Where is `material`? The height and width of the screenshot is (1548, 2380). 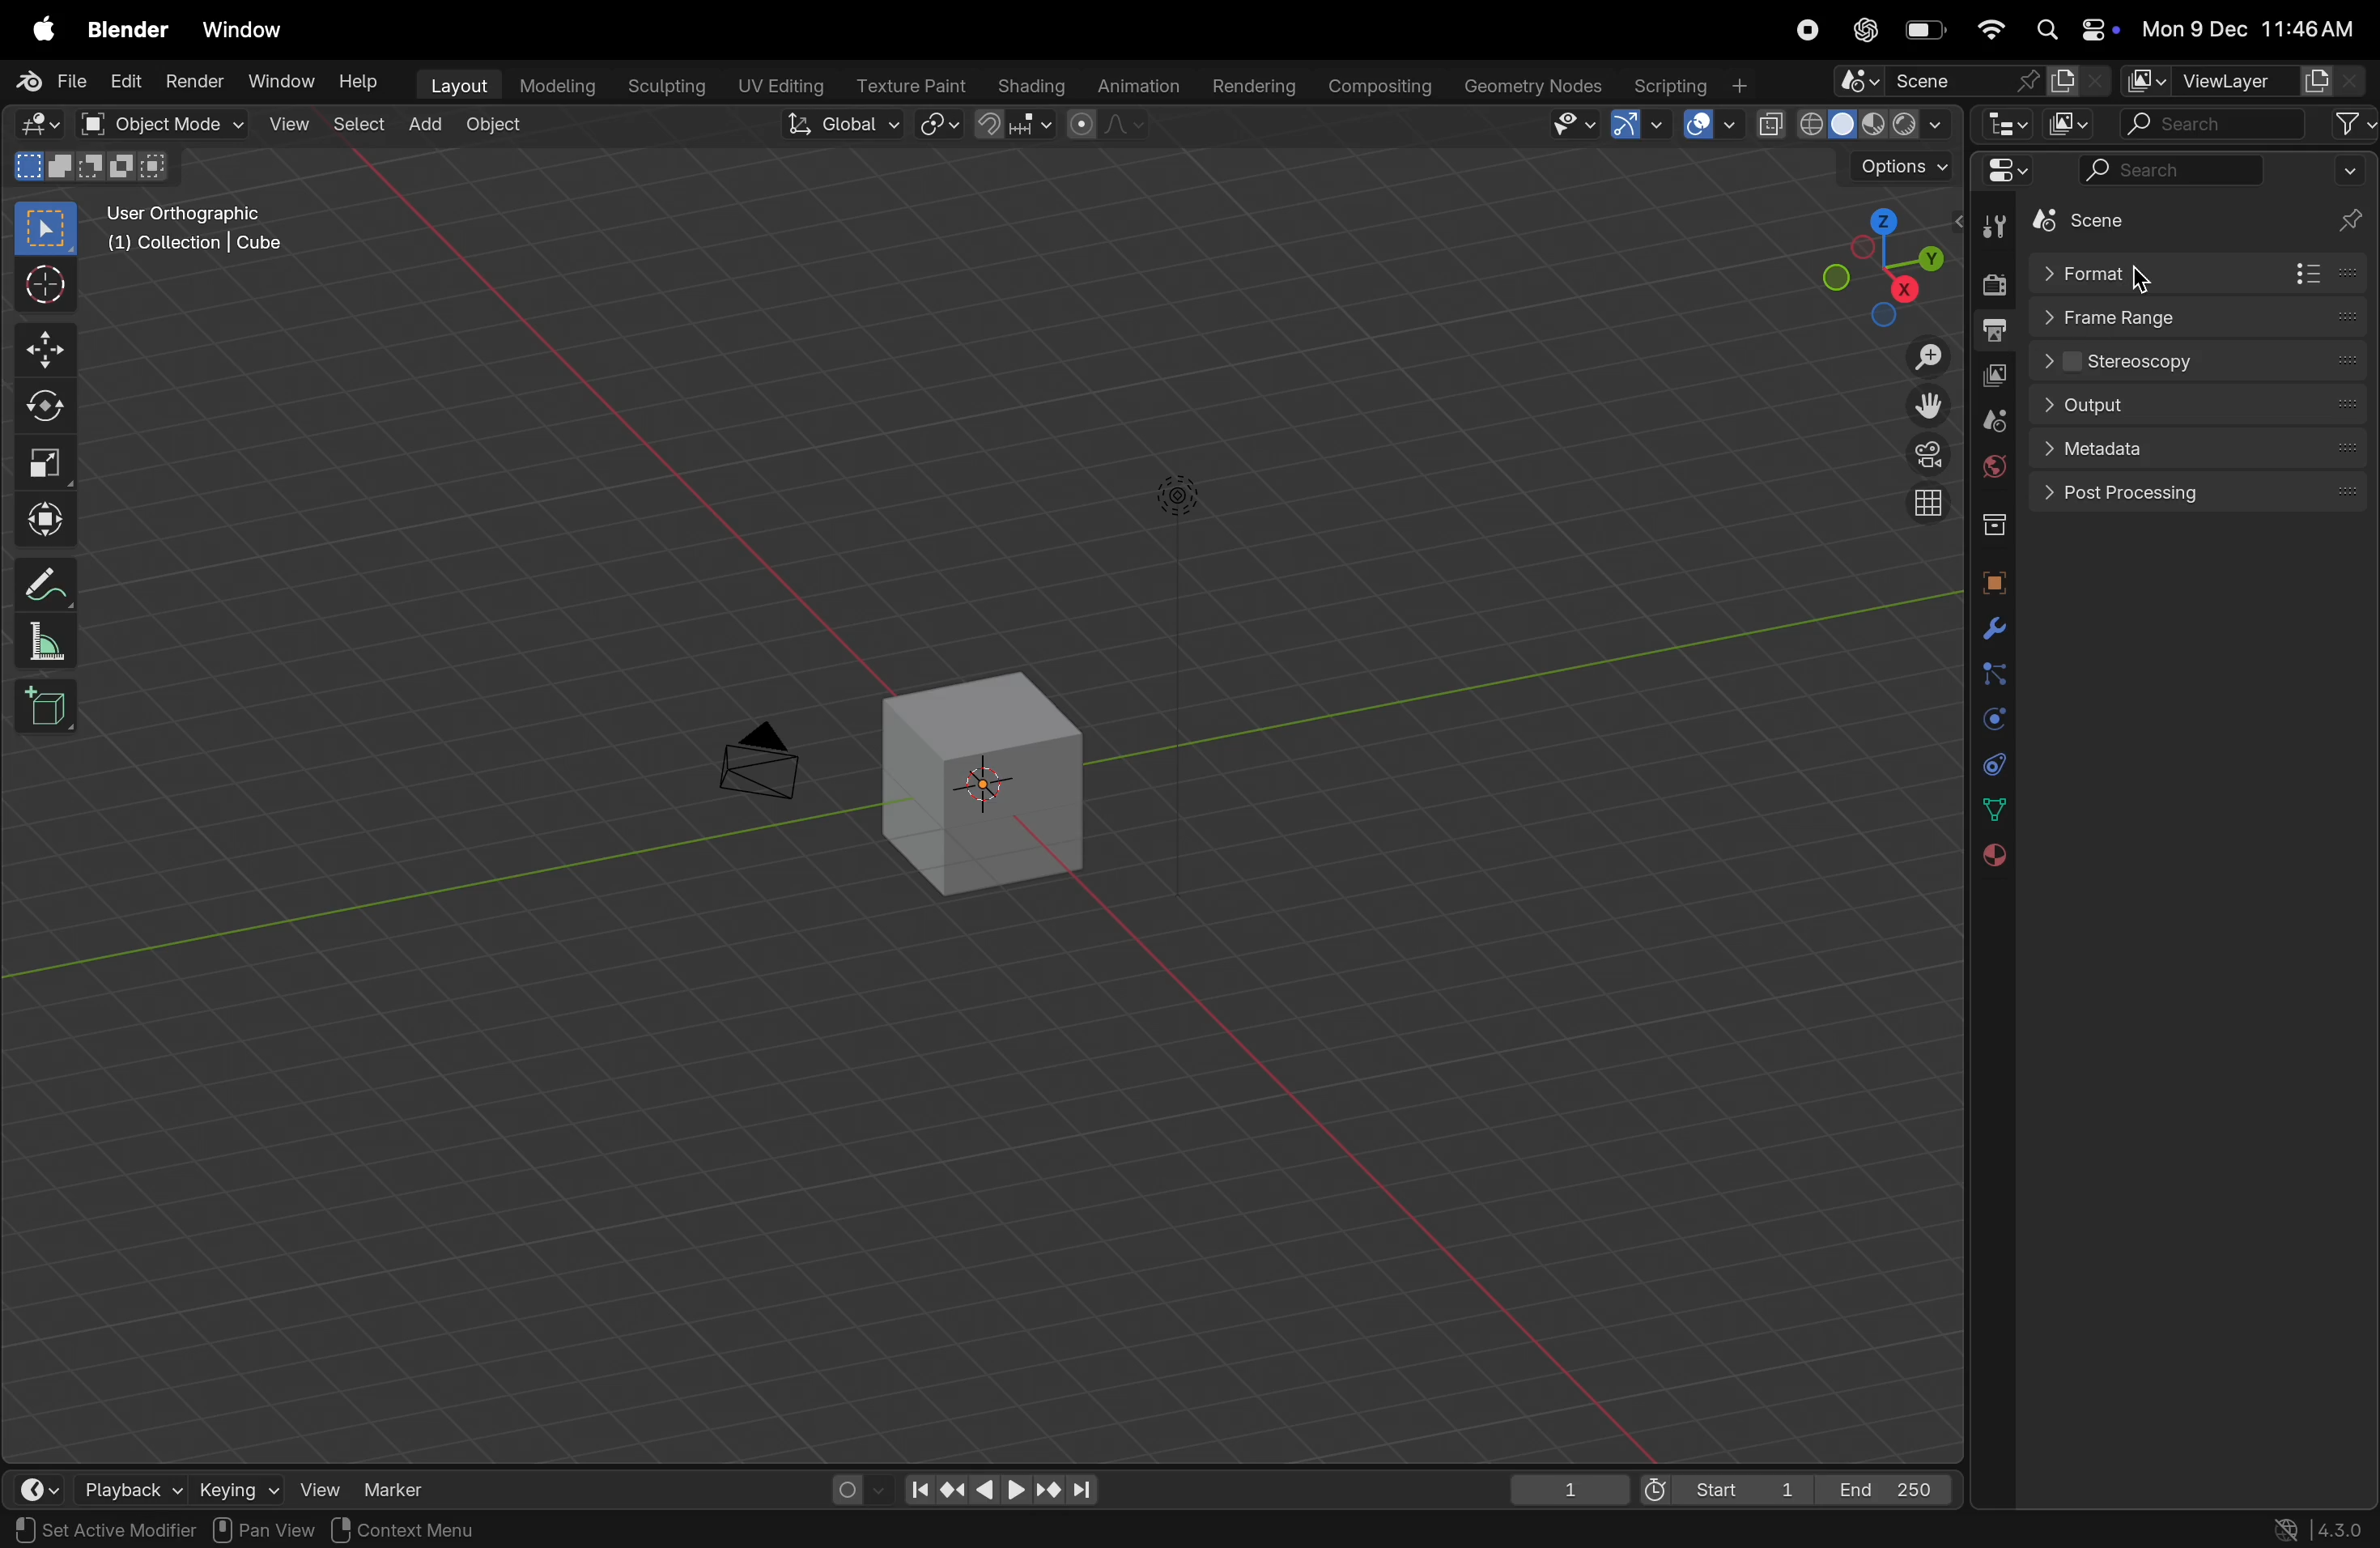 material is located at coordinates (1988, 855).